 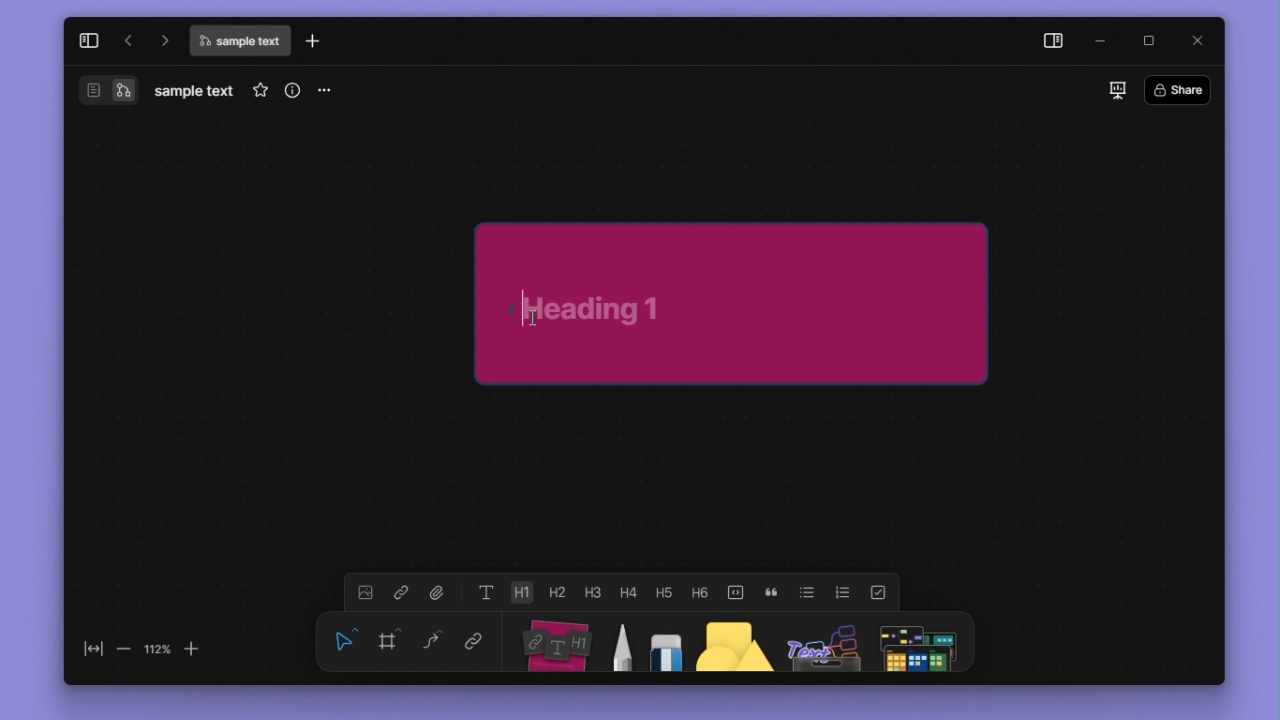 What do you see at coordinates (1178, 89) in the screenshot?
I see `share` at bounding box center [1178, 89].